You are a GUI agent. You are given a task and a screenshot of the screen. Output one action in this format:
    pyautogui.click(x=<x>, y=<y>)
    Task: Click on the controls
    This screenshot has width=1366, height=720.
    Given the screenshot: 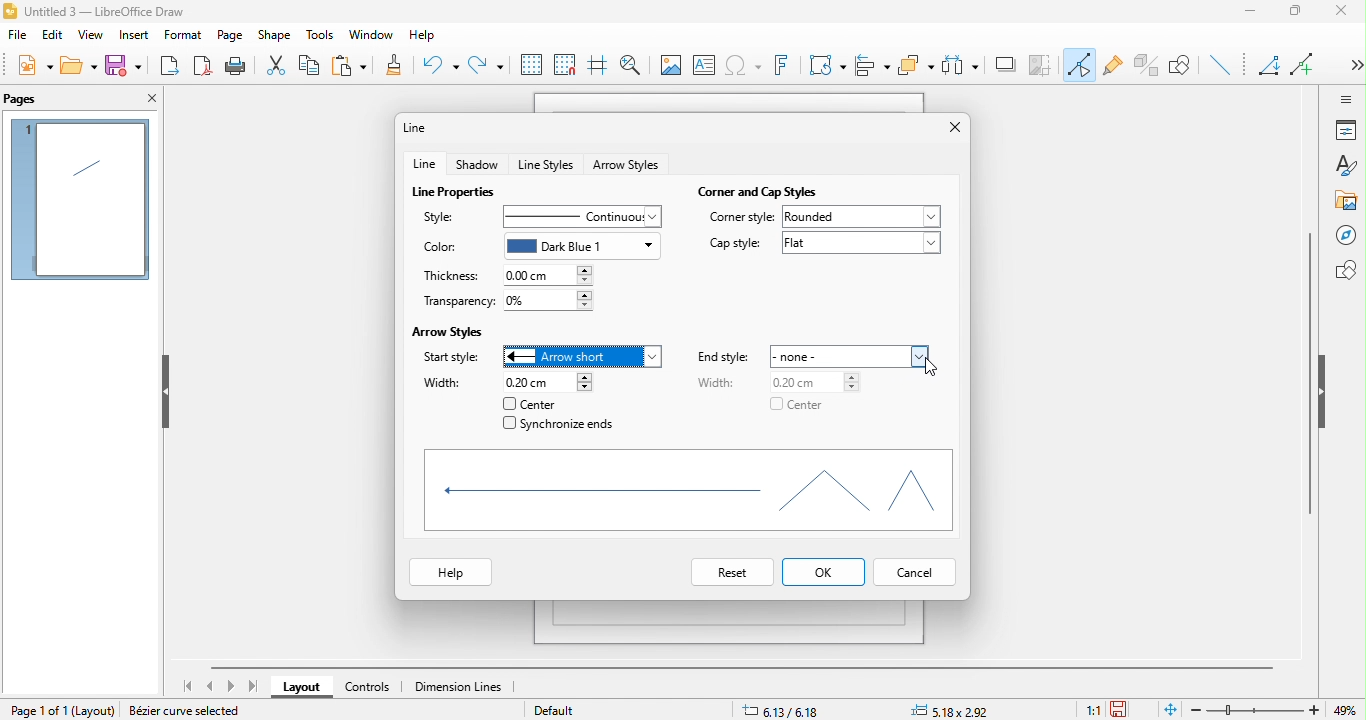 What is the action you would take?
    pyautogui.click(x=368, y=689)
    